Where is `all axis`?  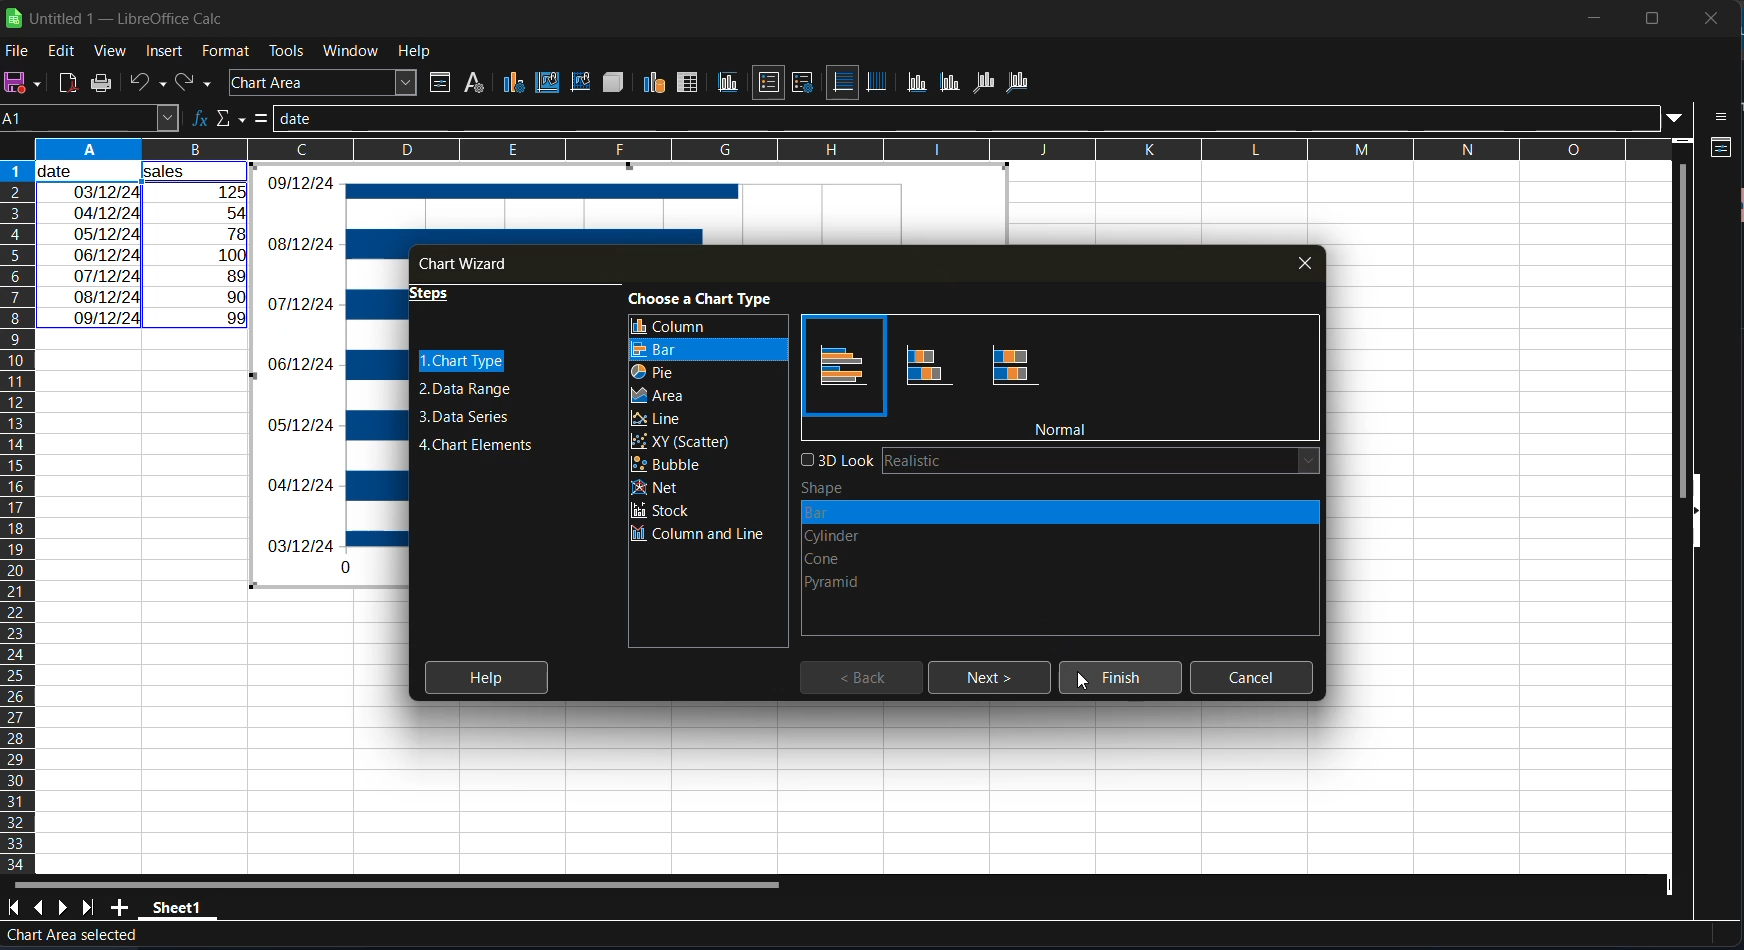 all axis is located at coordinates (1021, 82).